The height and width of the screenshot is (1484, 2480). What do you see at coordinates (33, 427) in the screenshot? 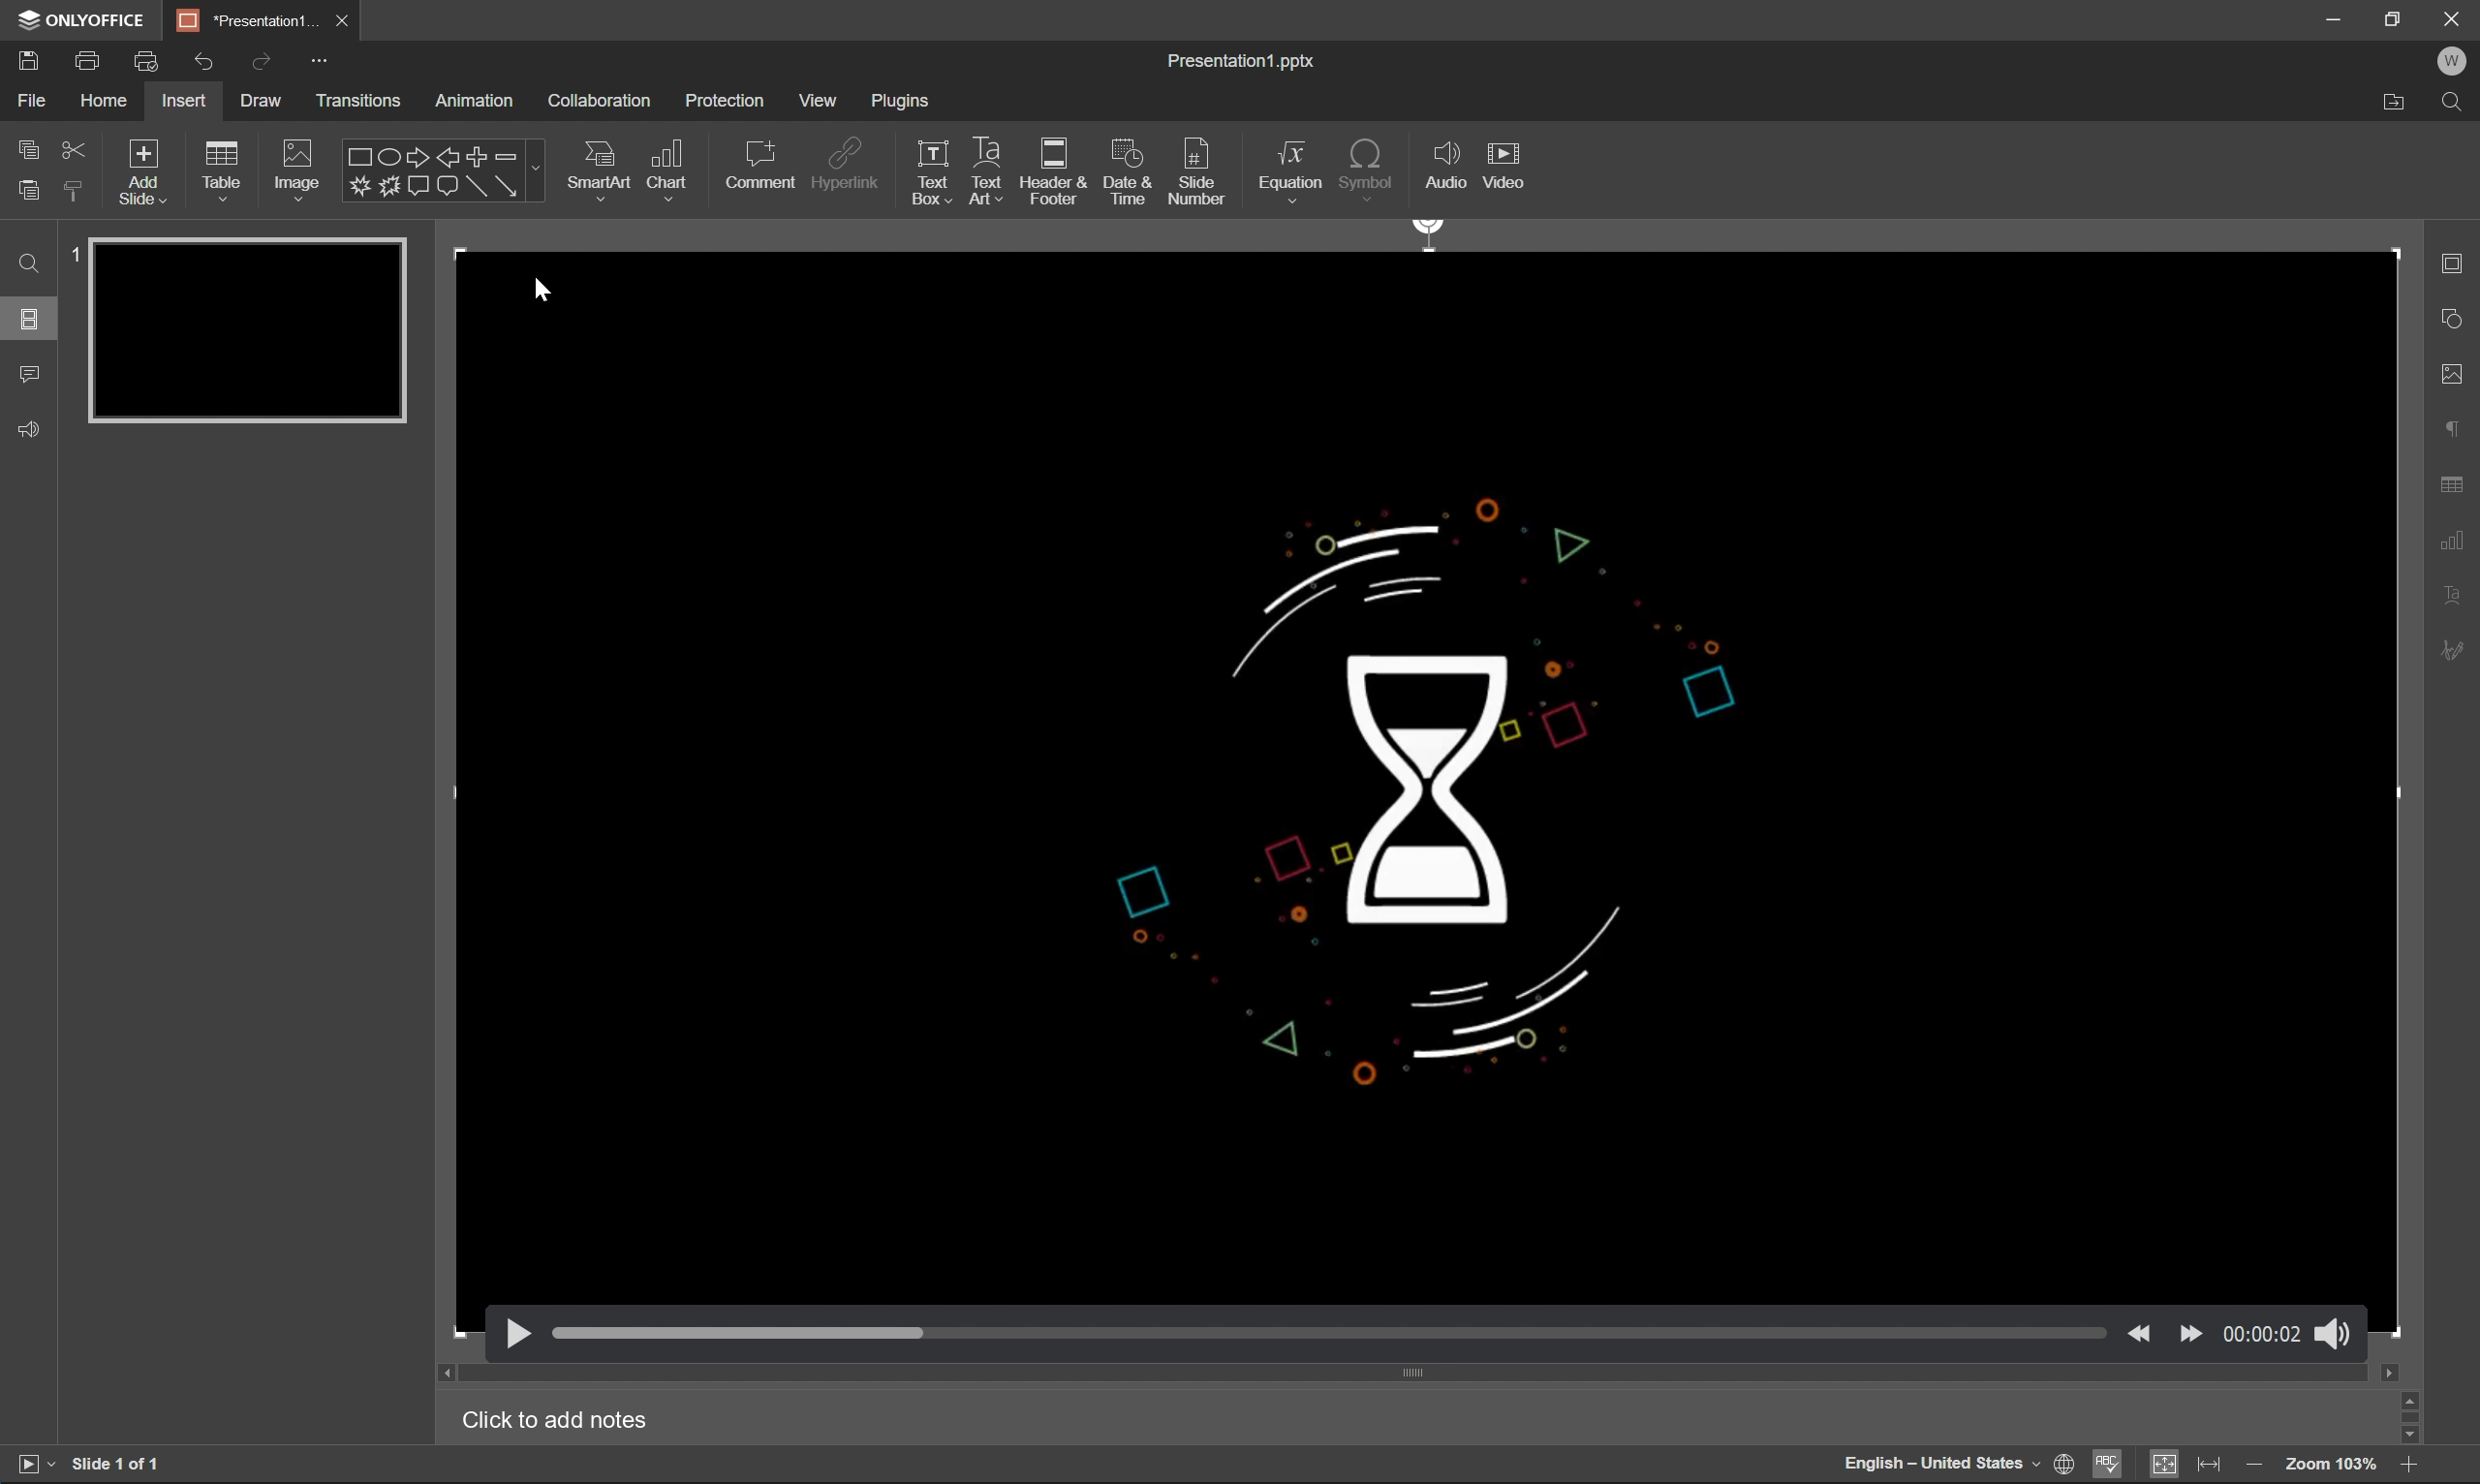
I see `Feedback & support` at bounding box center [33, 427].